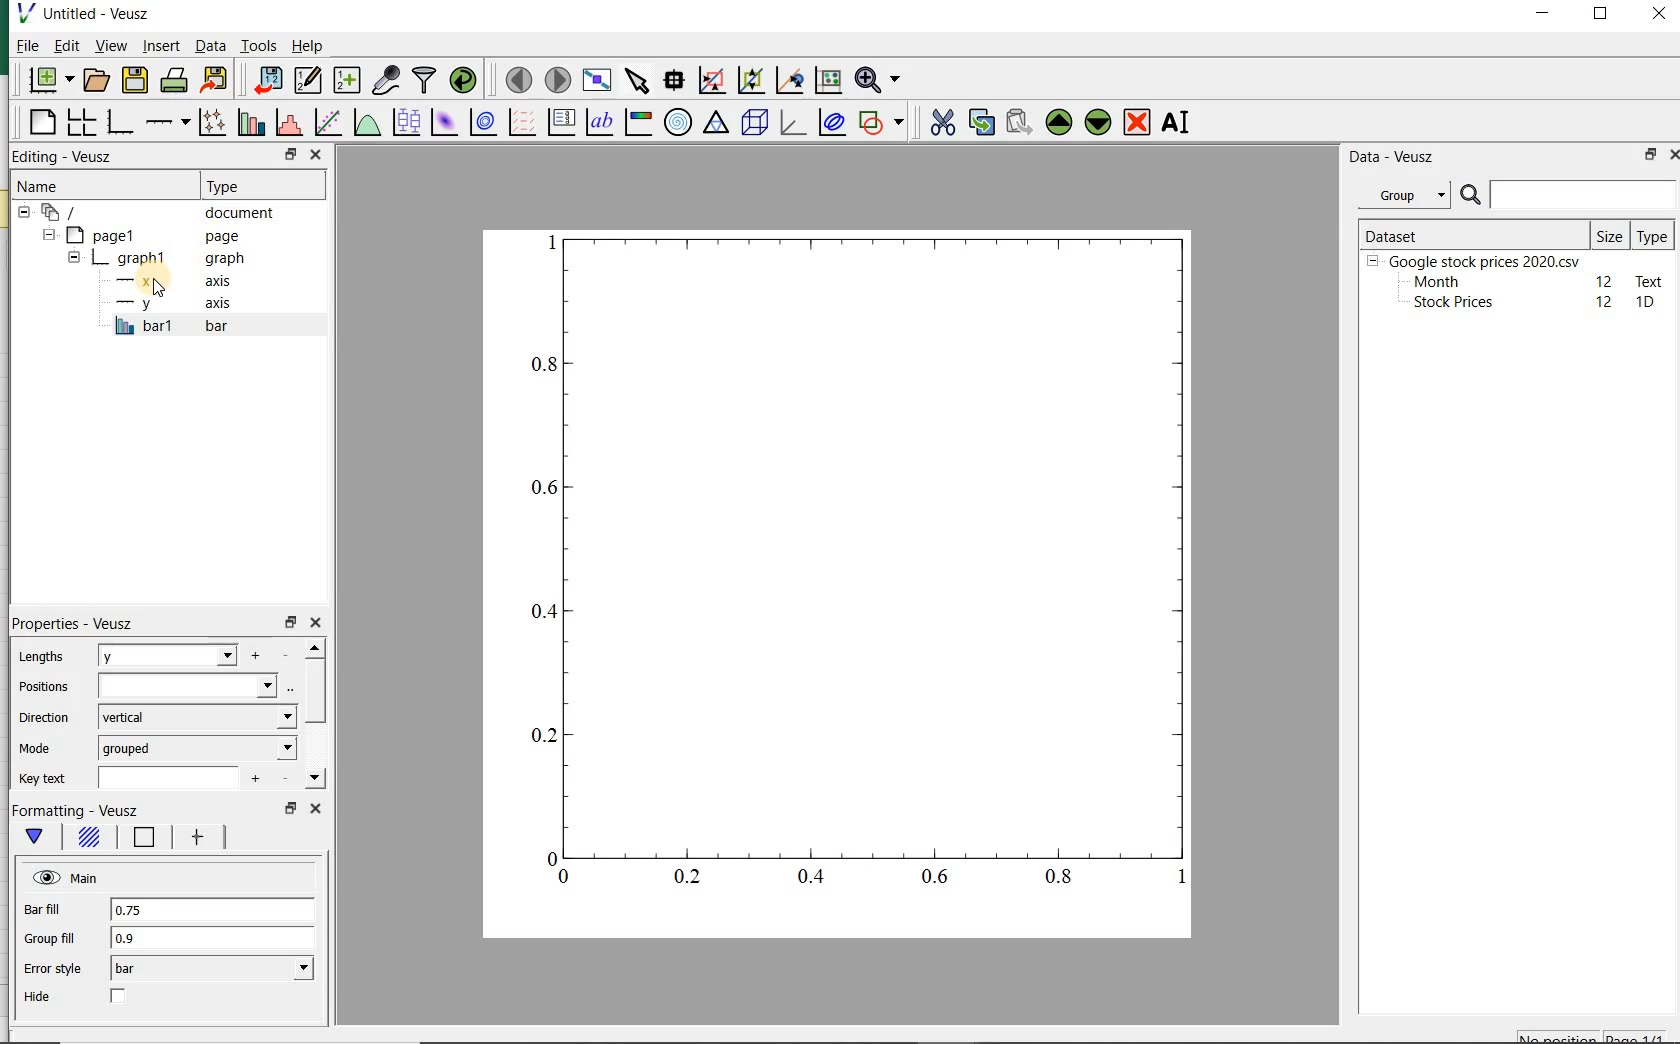 This screenshot has width=1680, height=1044. Describe the element at coordinates (315, 154) in the screenshot. I see `close` at that location.